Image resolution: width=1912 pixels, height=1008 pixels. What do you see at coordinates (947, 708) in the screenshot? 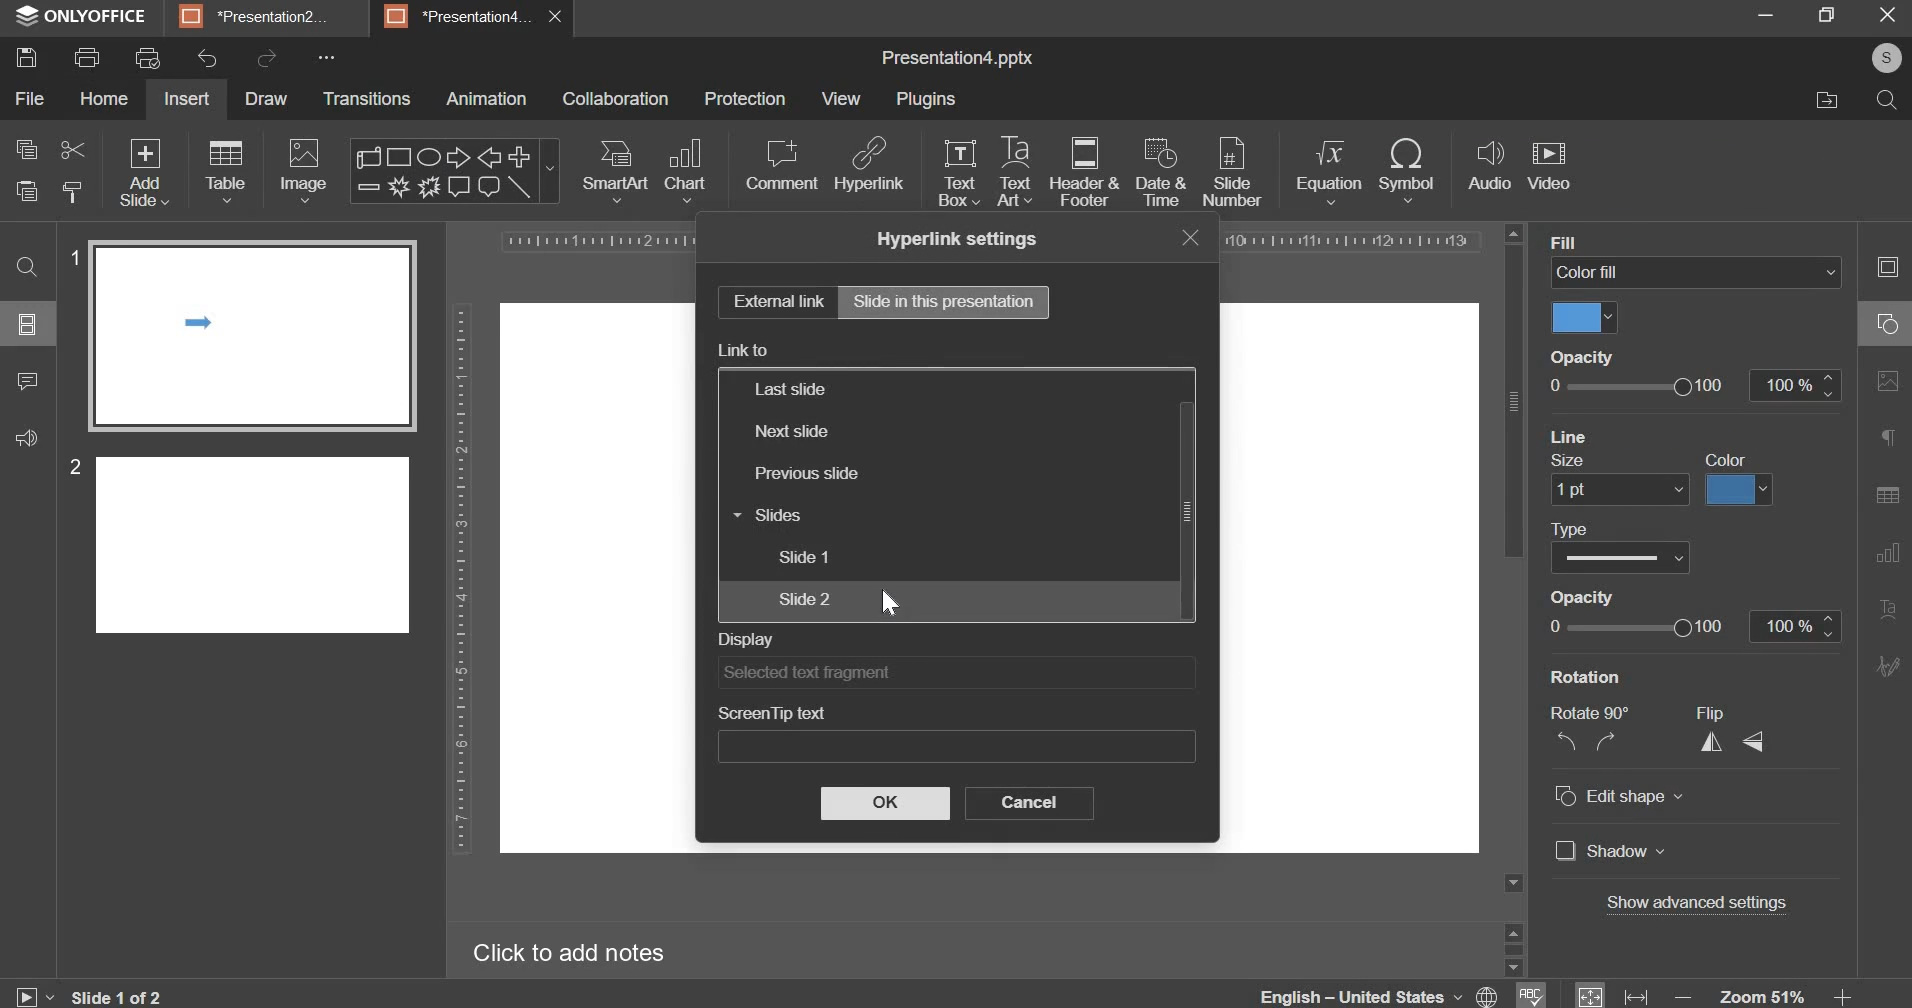
I see `screentip text` at bounding box center [947, 708].